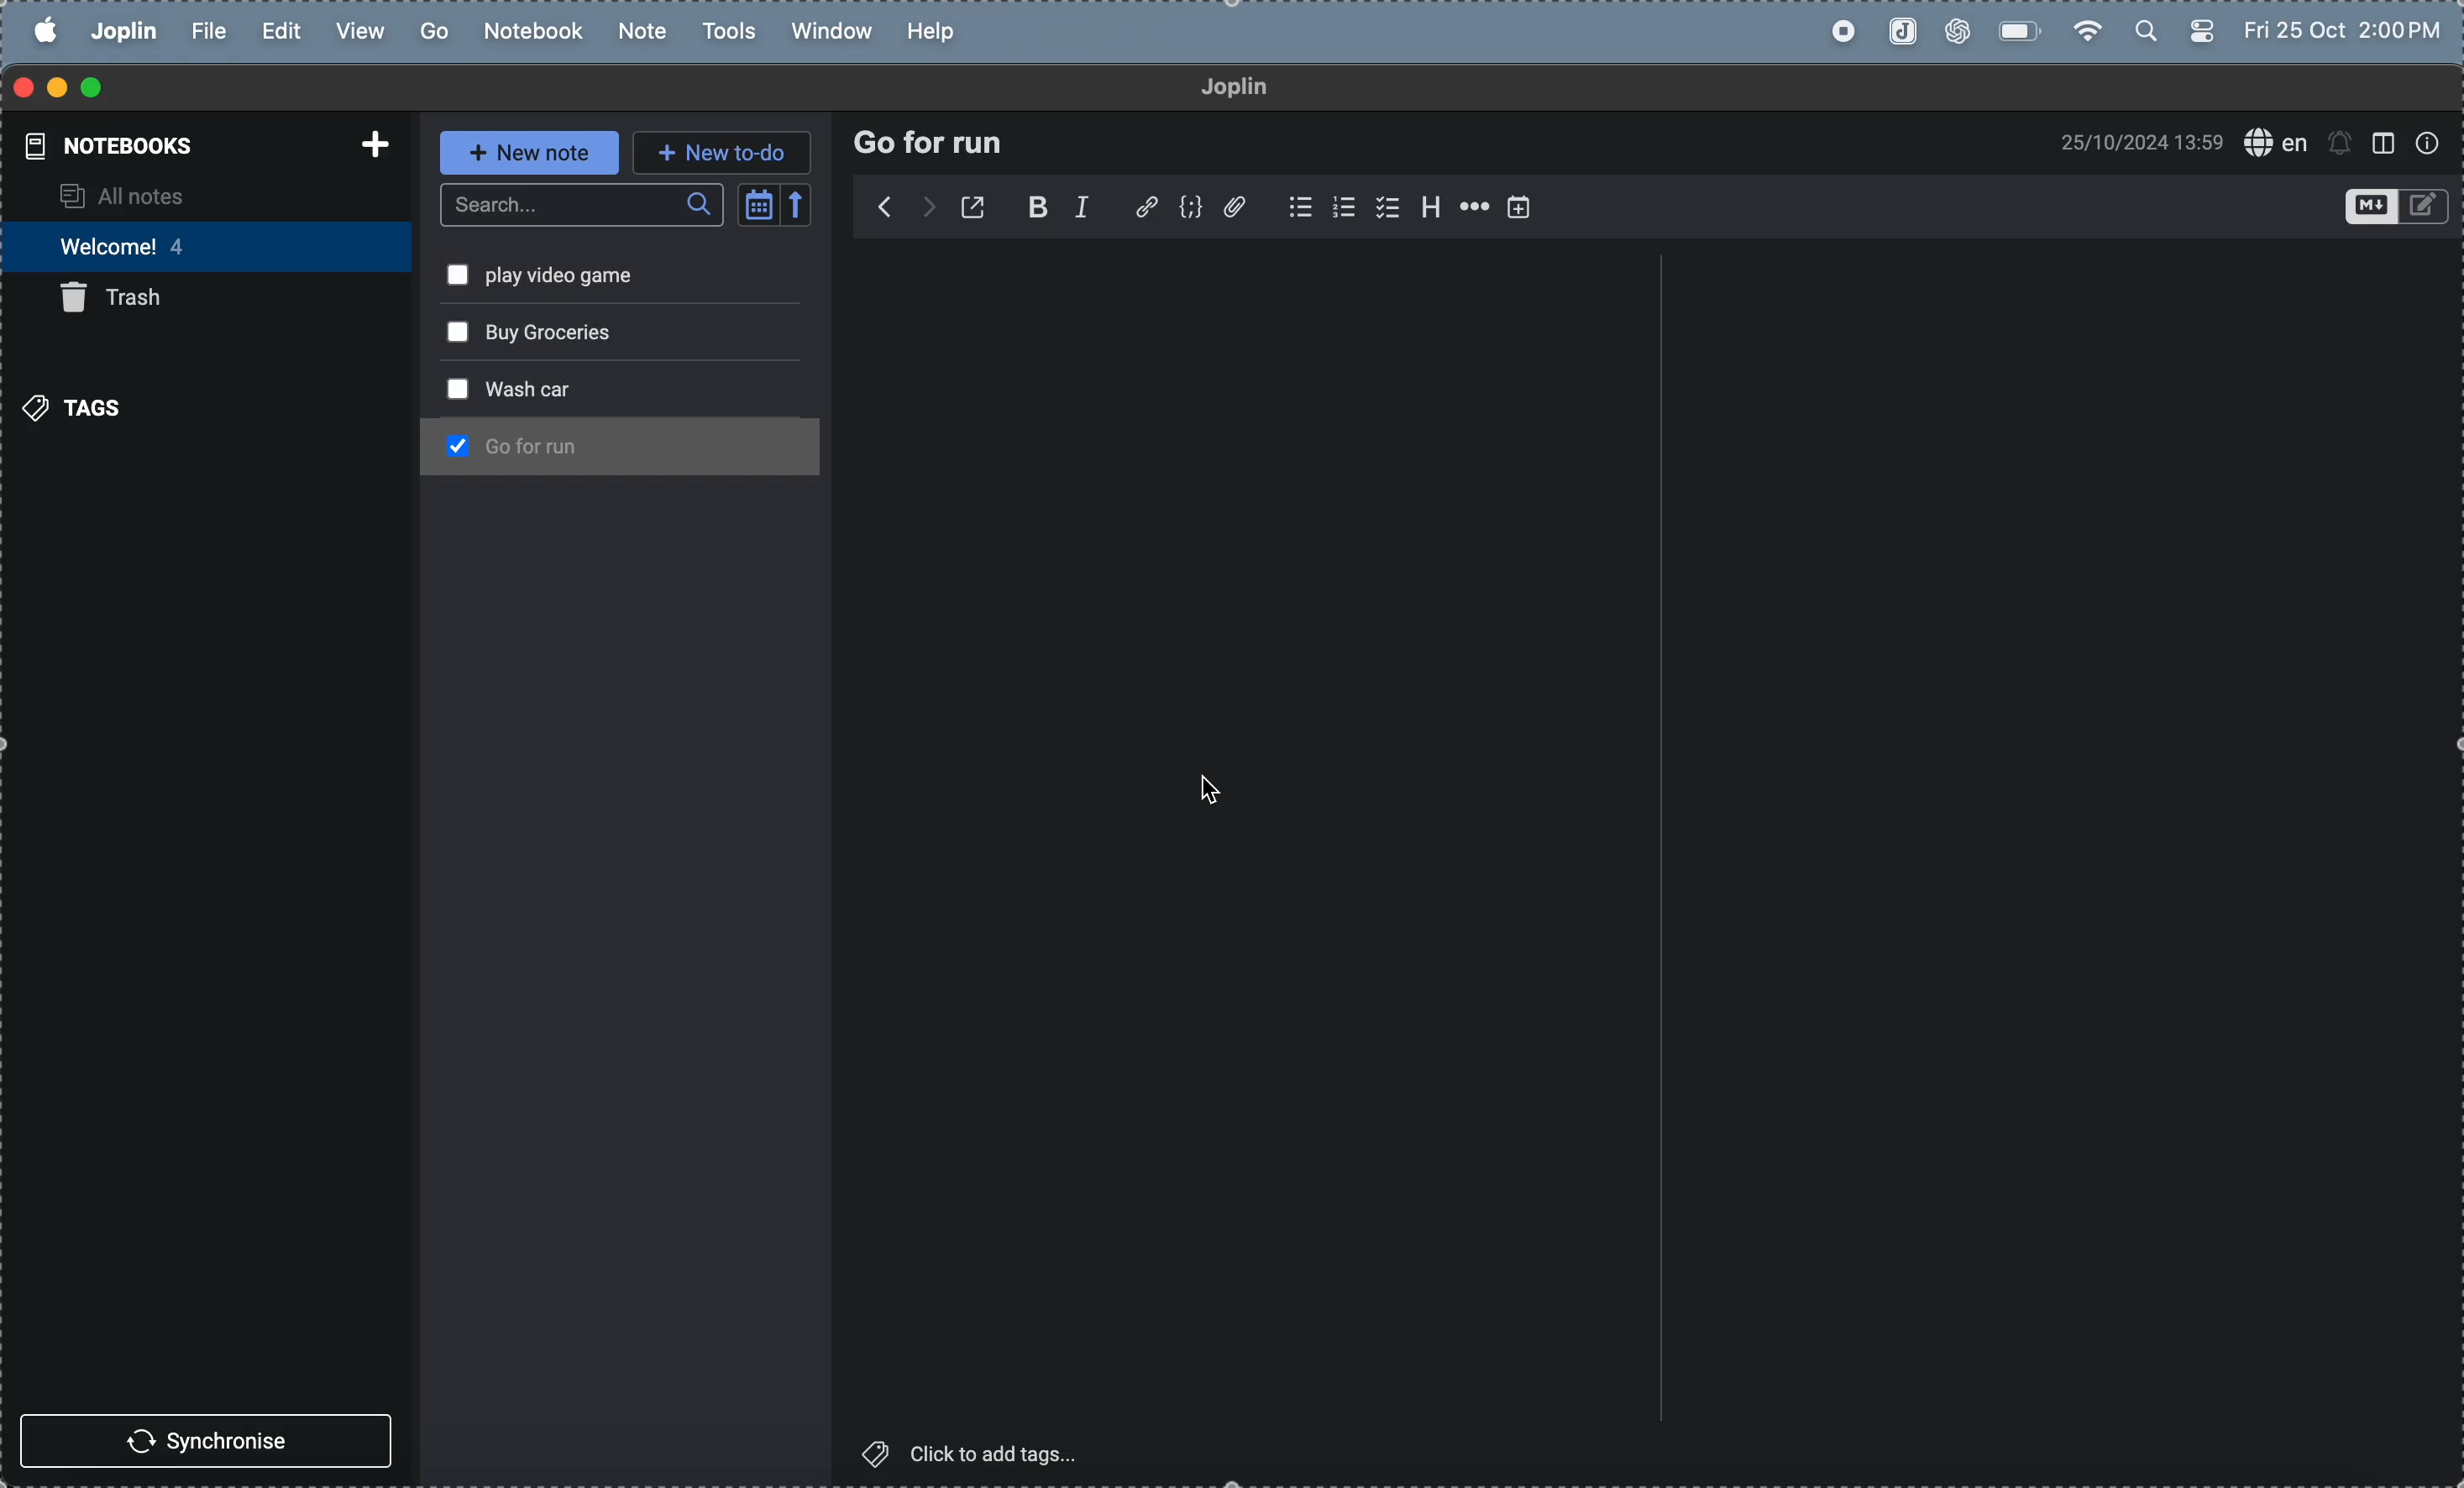 The image size is (2464, 1488). Describe the element at coordinates (934, 33) in the screenshot. I see `help` at that location.